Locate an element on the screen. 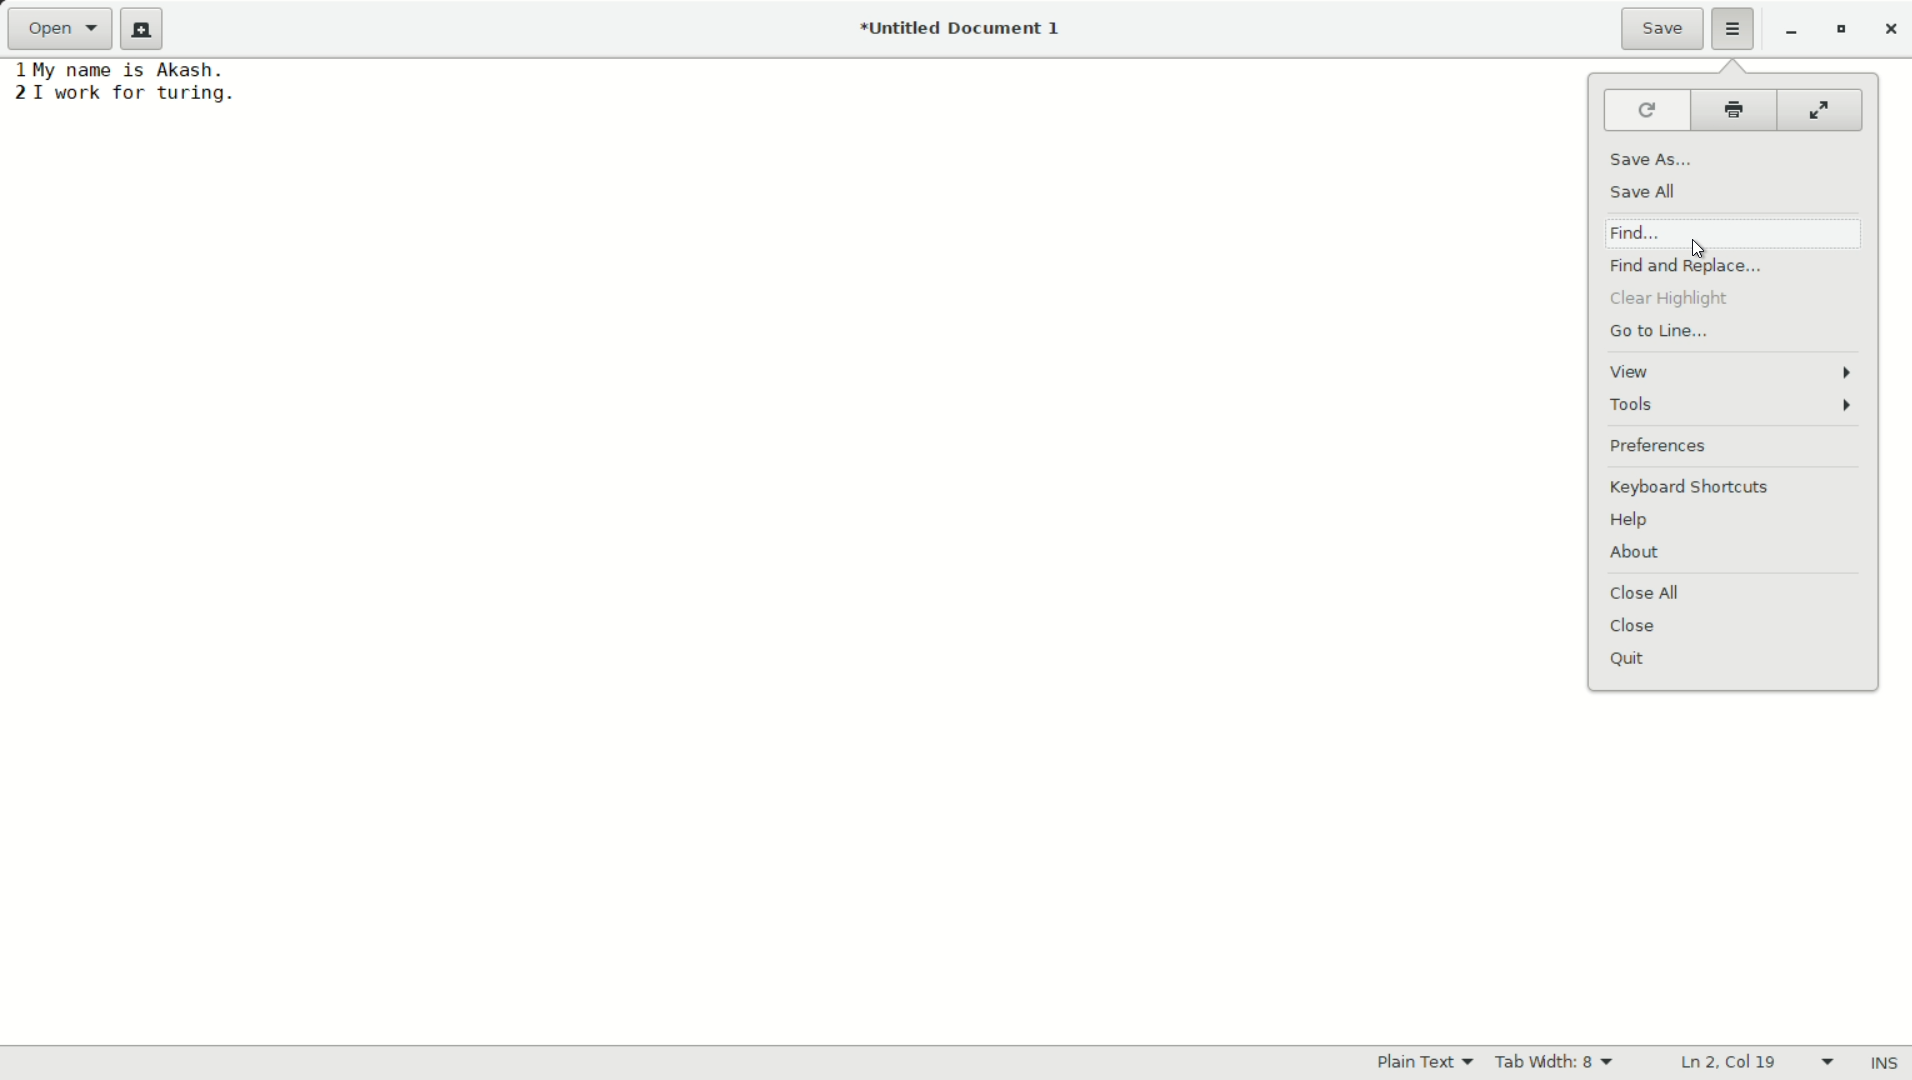 The height and width of the screenshot is (1080, 1912). find is located at coordinates (1637, 233).